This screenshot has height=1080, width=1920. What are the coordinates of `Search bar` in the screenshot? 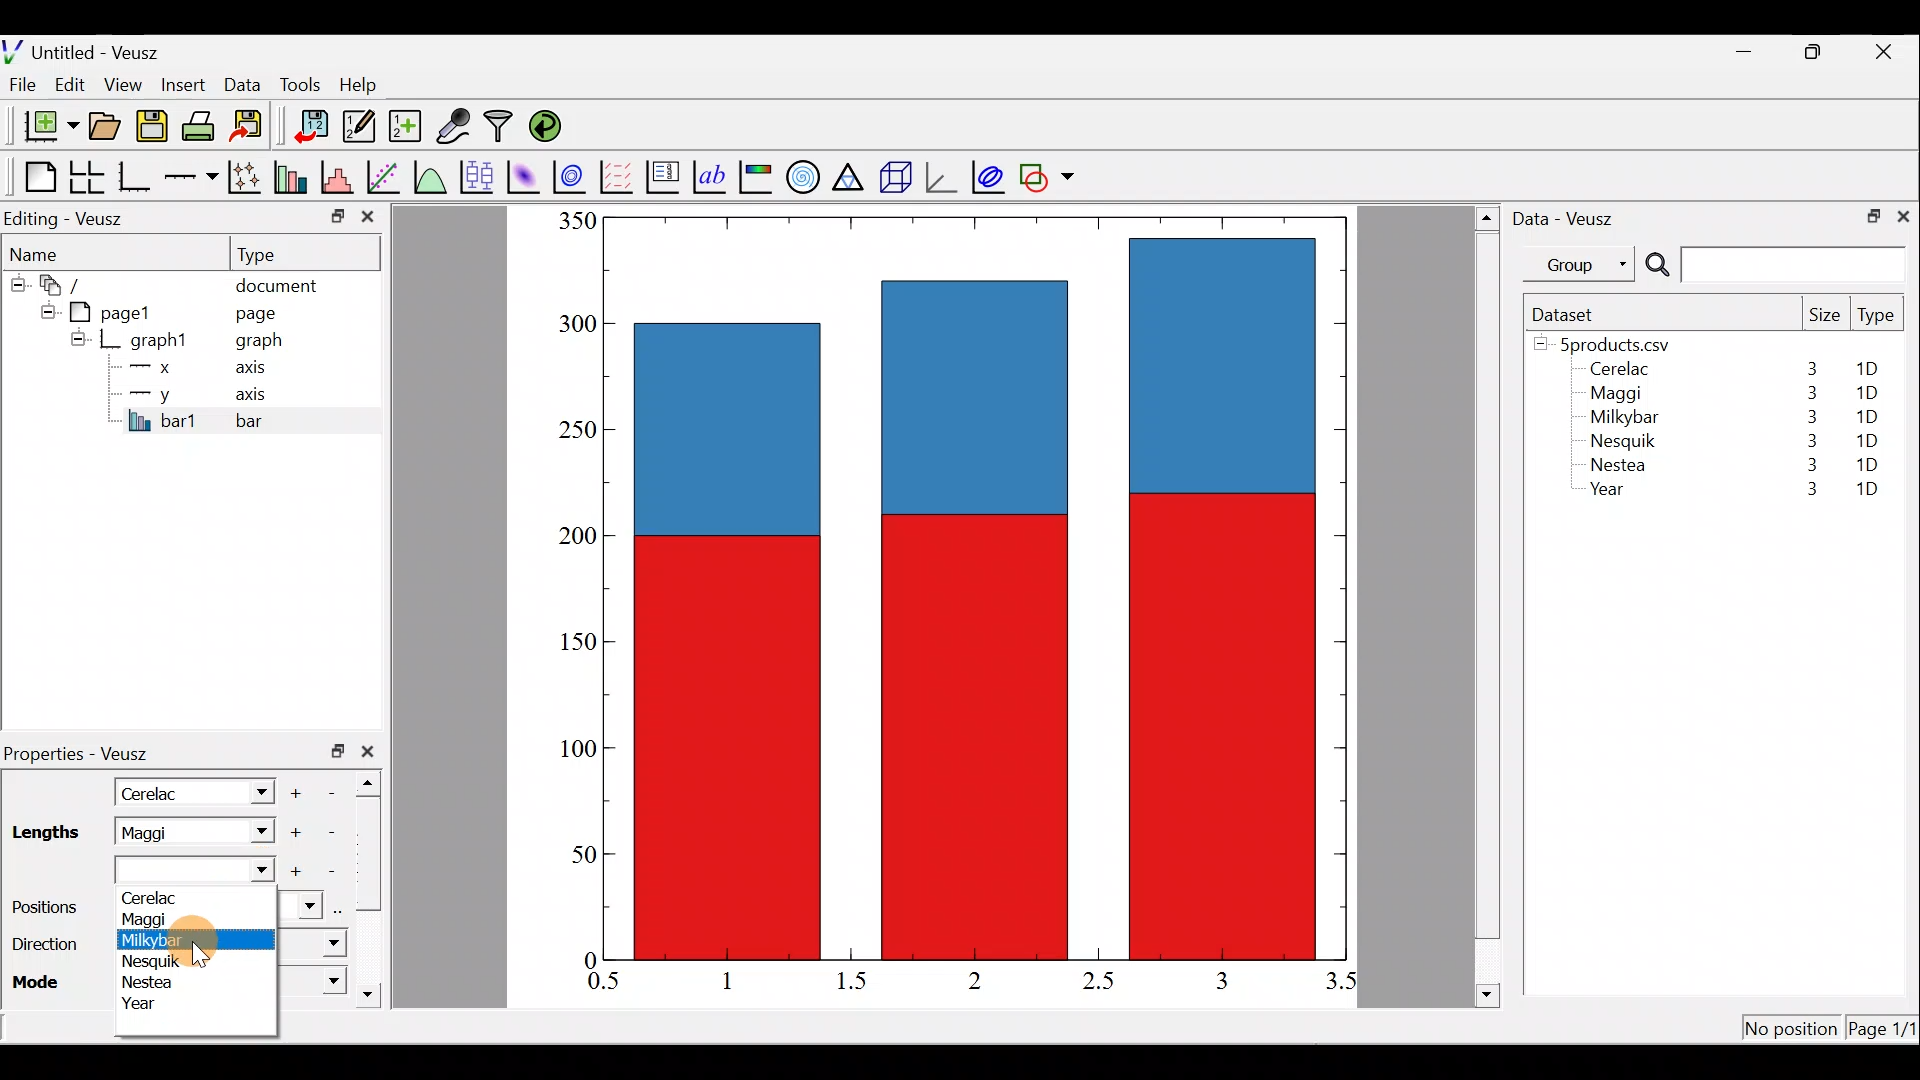 It's located at (1772, 265).